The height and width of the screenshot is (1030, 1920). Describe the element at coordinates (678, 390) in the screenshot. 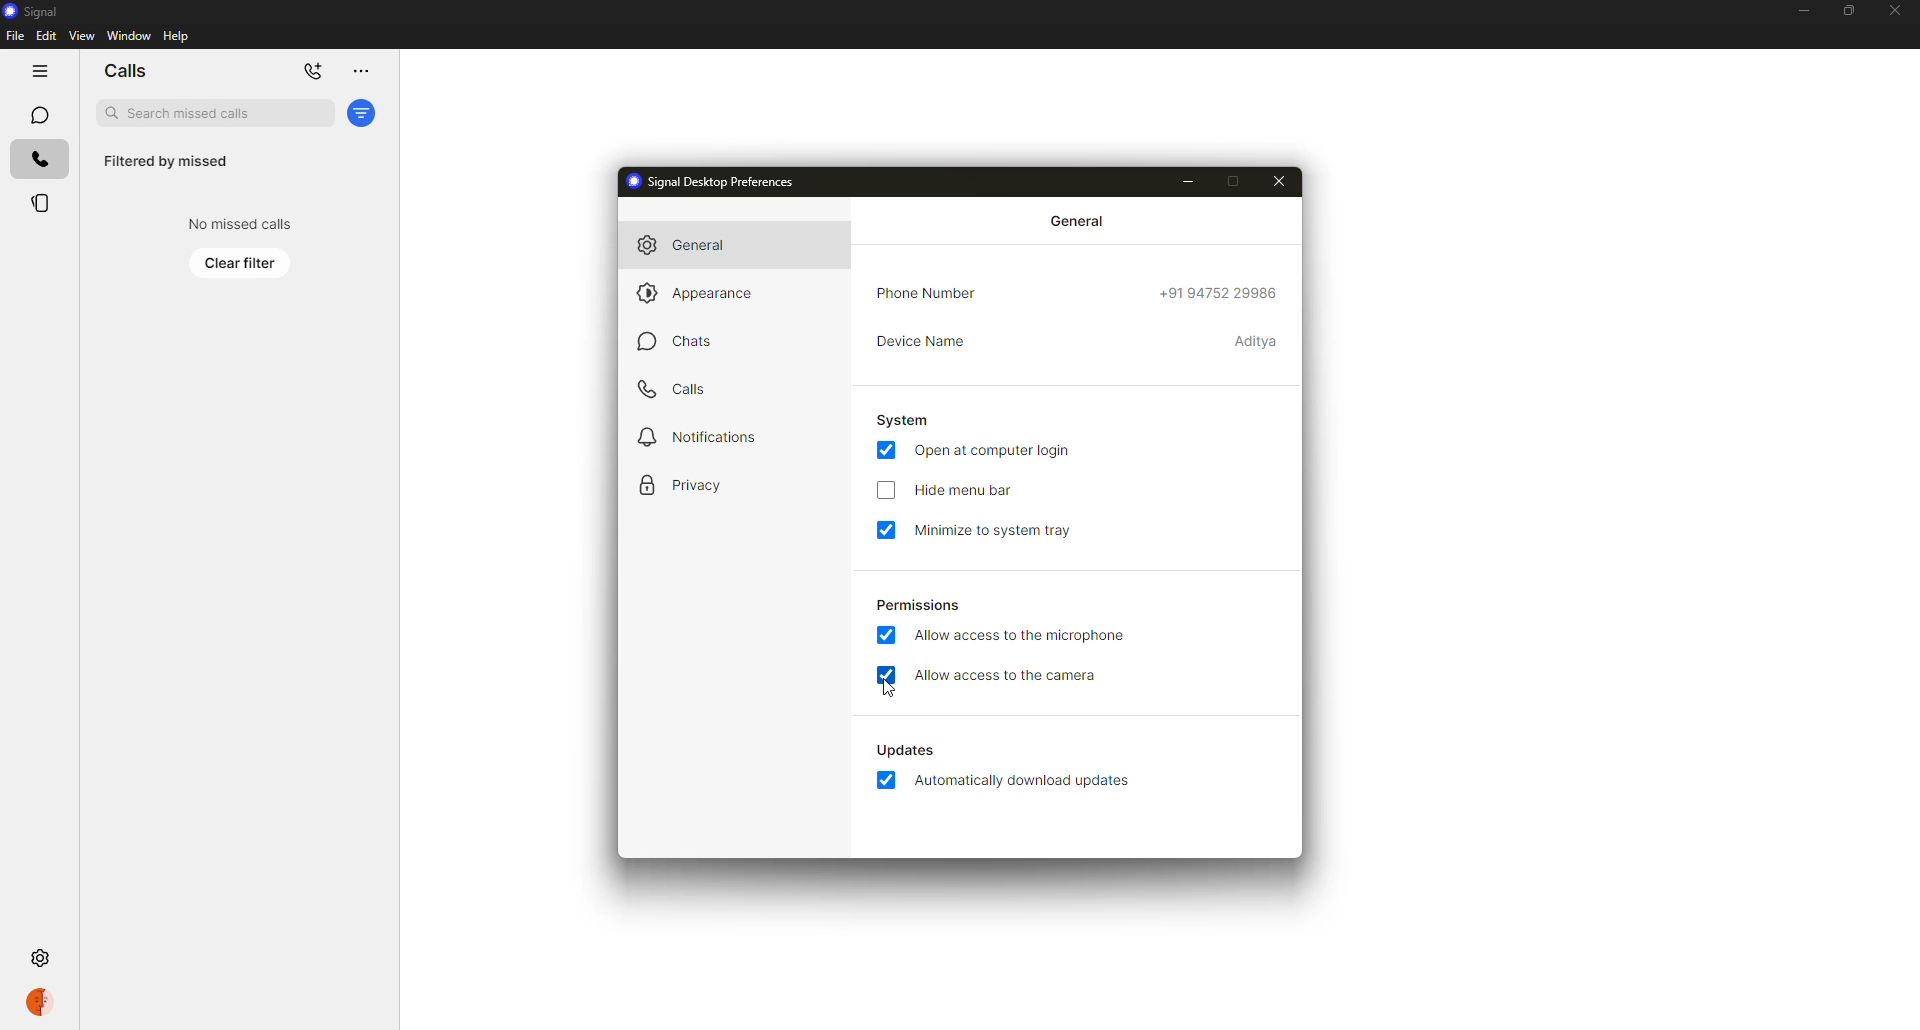

I see `calls` at that location.